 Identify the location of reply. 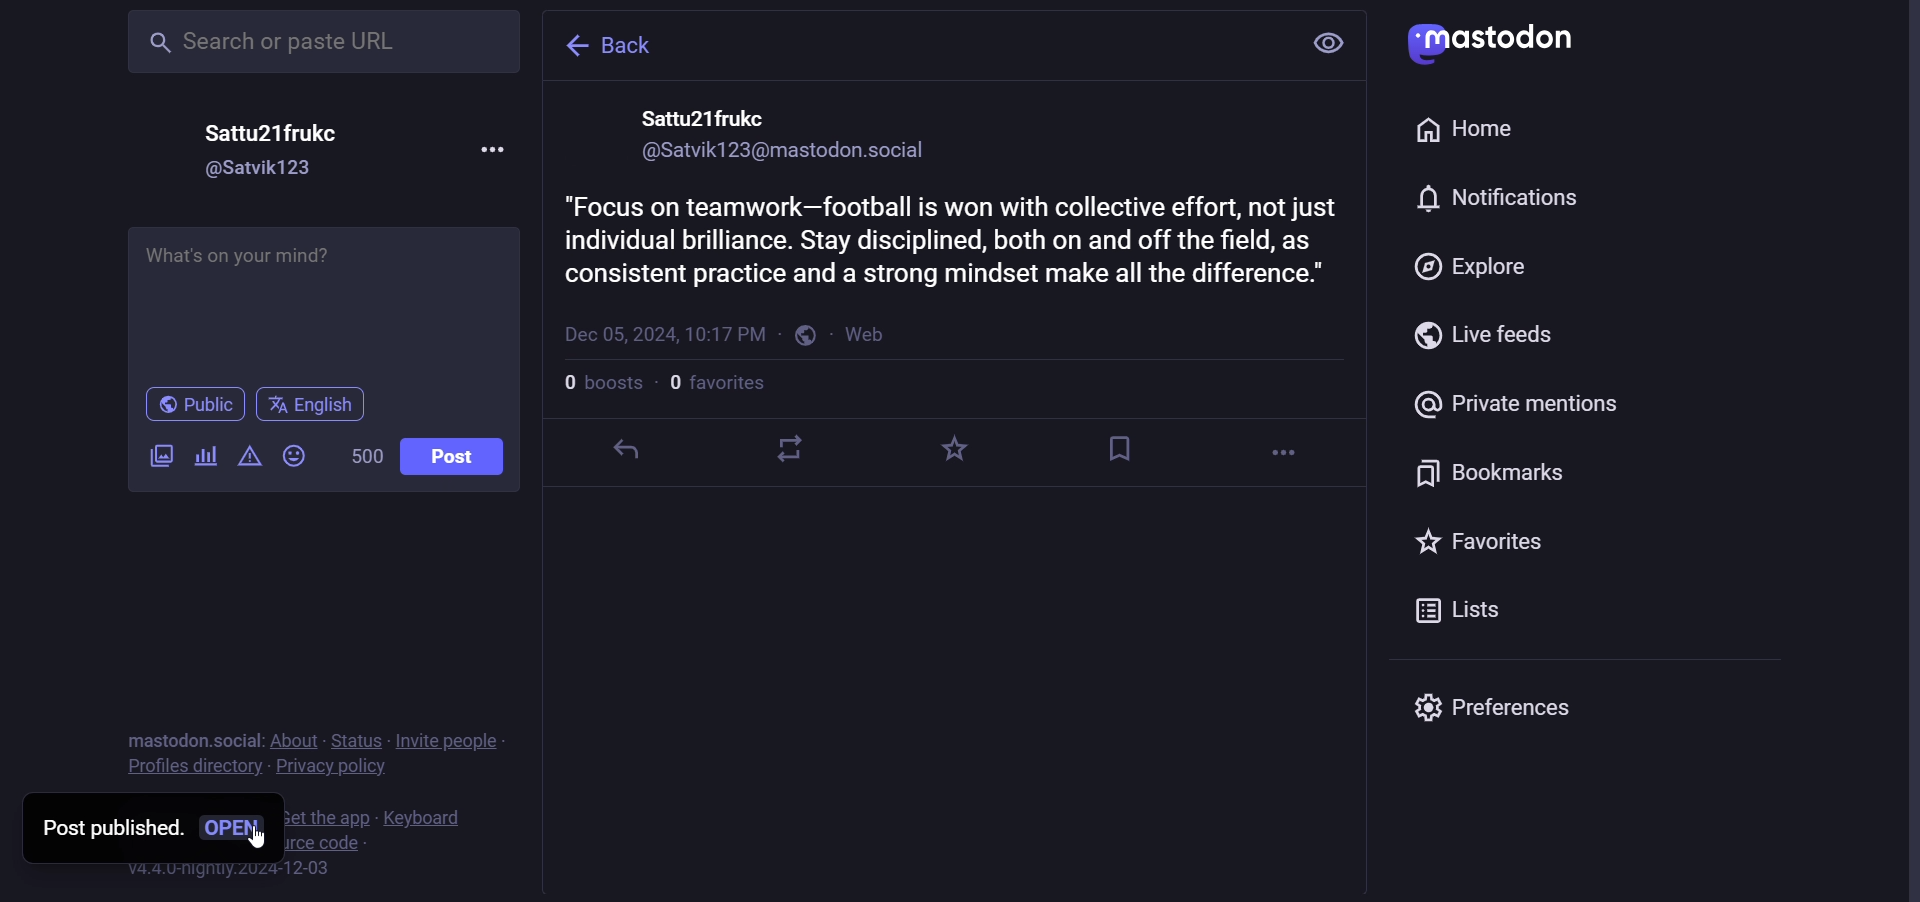
(628, 452).